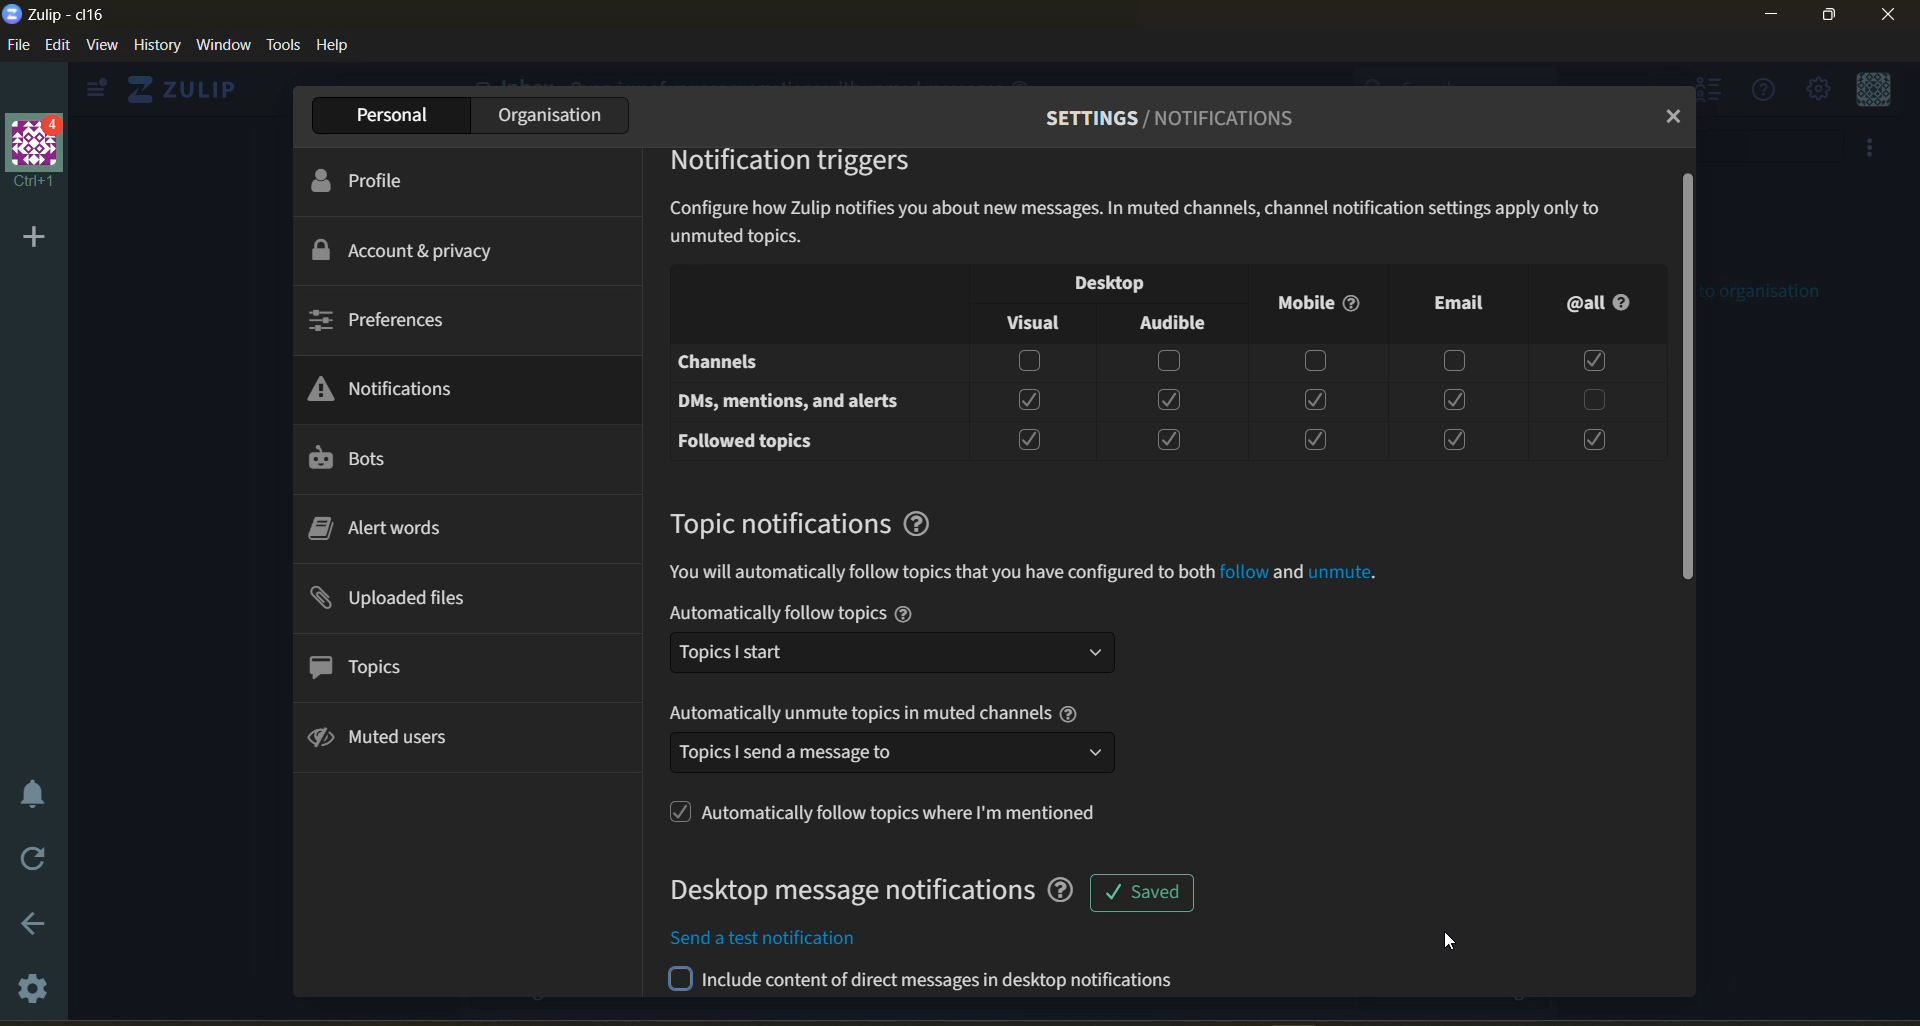 This screenshot has width=1920, height=1026. I want to click on bots, so click(367, 459).